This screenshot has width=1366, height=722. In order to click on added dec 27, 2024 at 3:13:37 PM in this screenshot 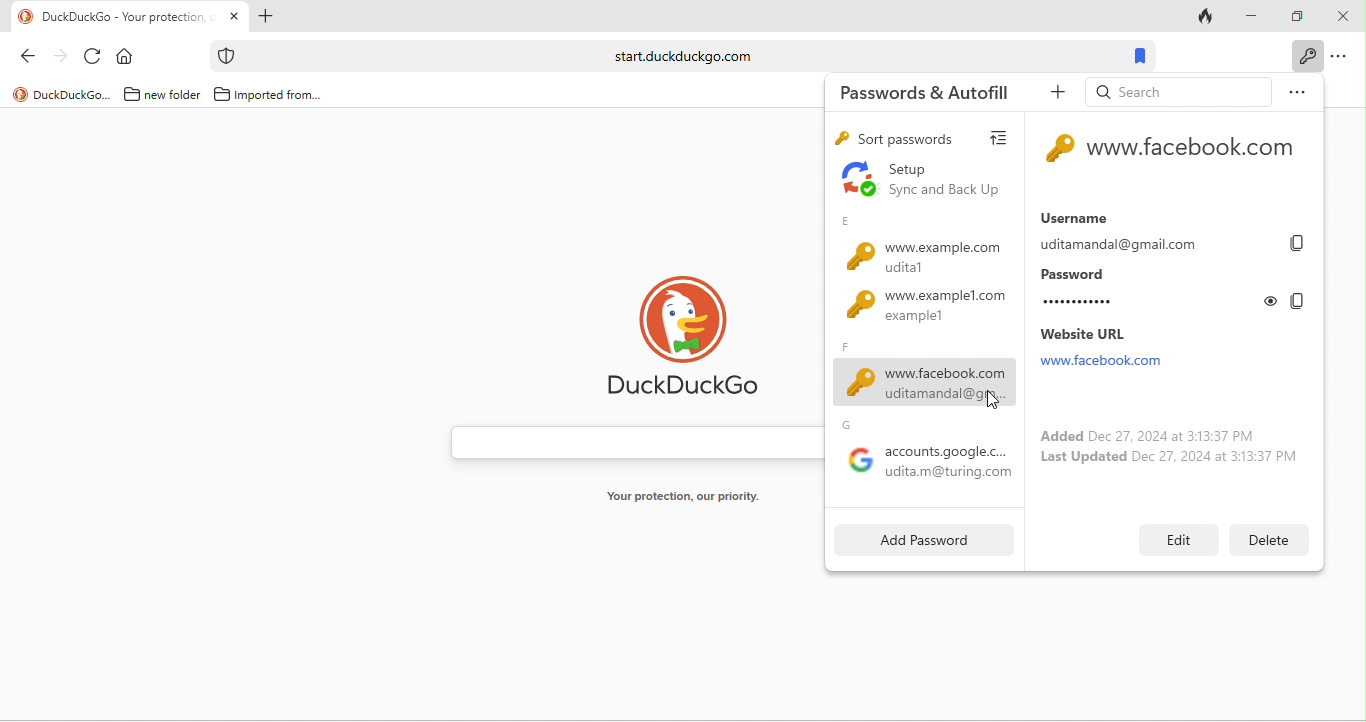, I will do `click(1142, 434)`.